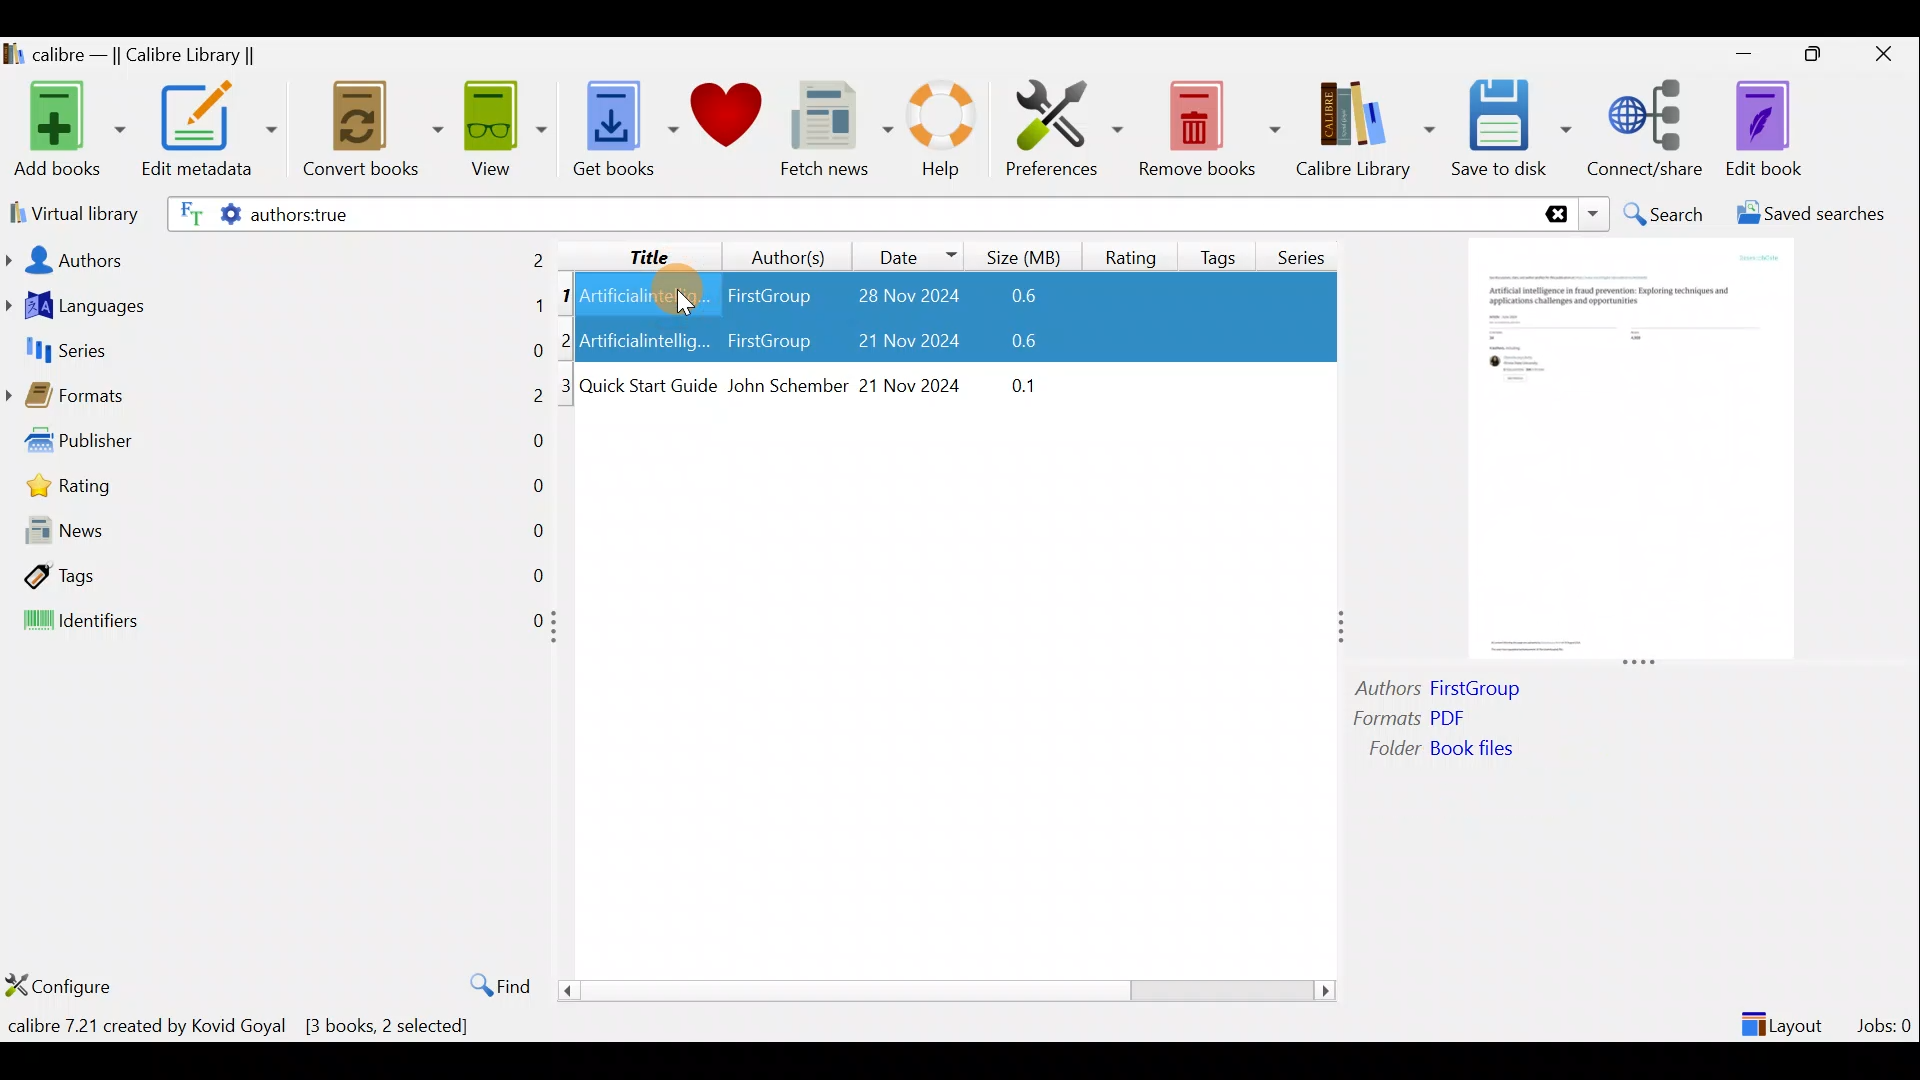  Describe the element at coordinates (1785, 1016) in the screenshot. I see `Layout` at that location.